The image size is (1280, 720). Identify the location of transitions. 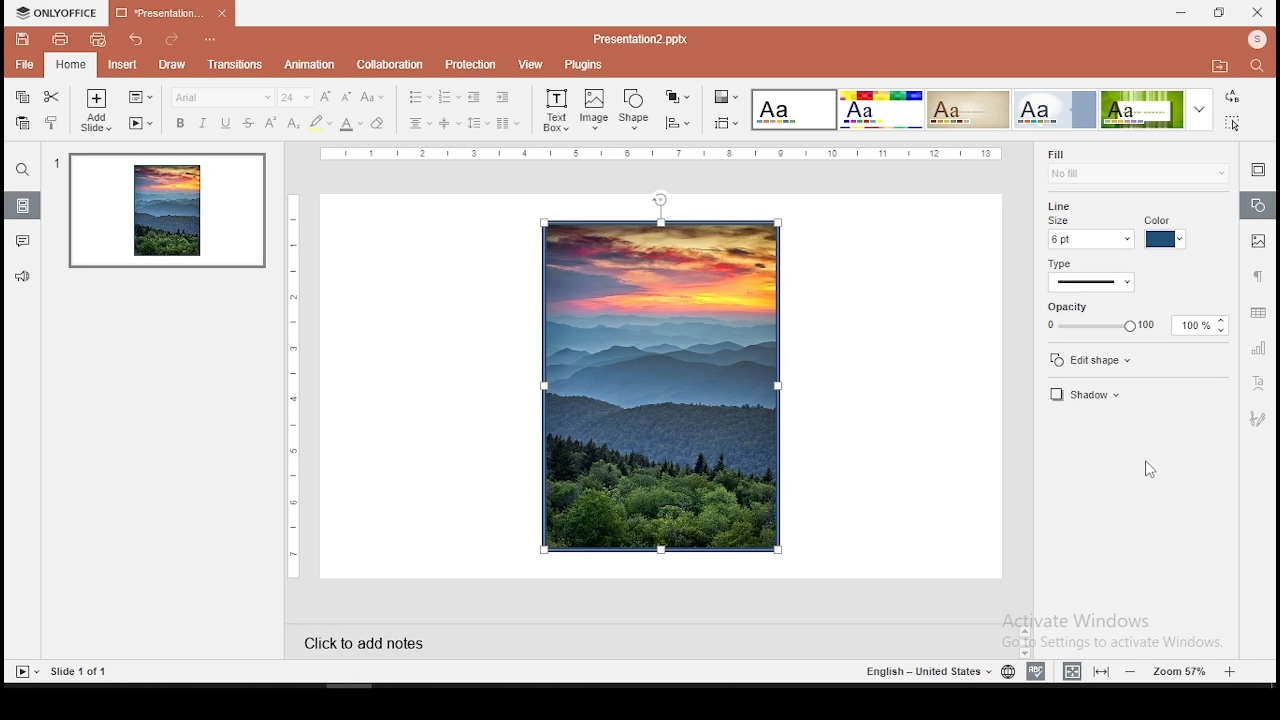
(235, 66).